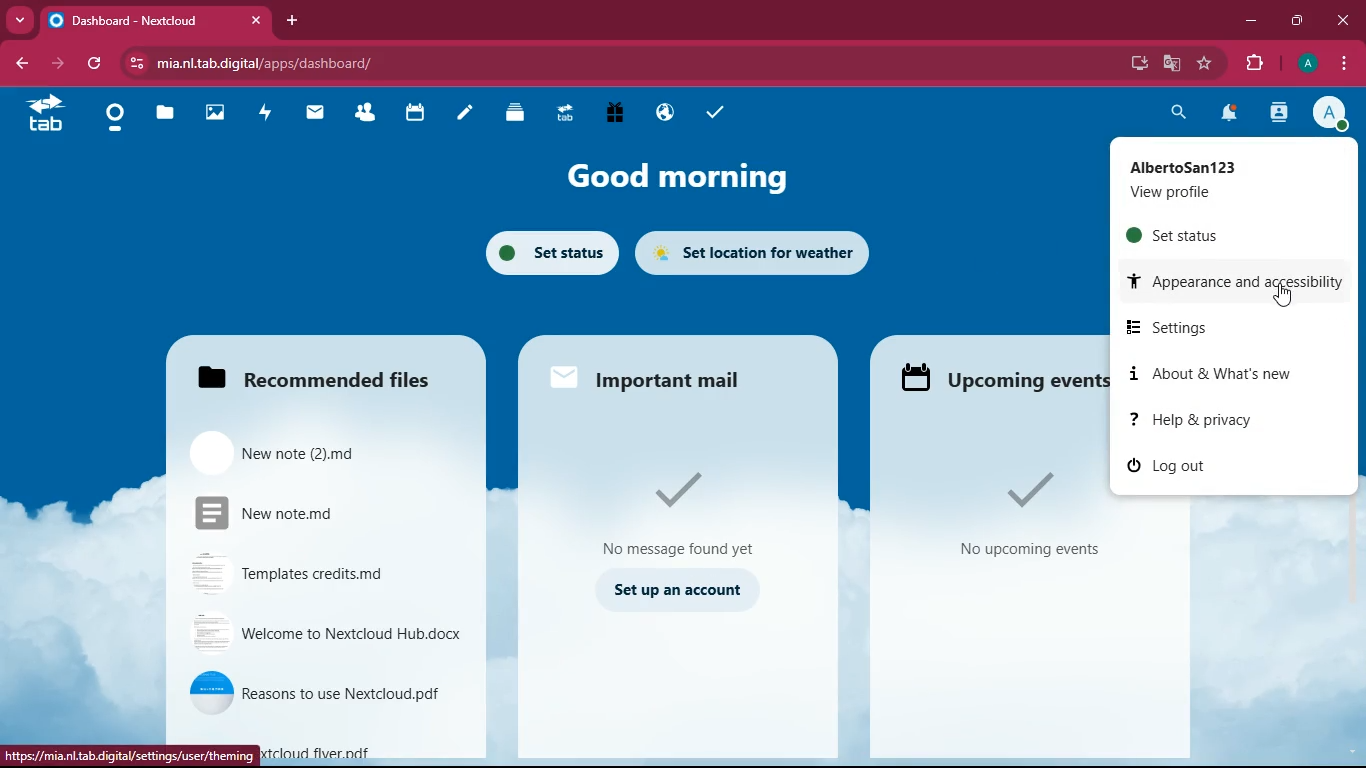  Describe the element at coordinates (1344, 21) in the screenshot. I see `close` at that location.